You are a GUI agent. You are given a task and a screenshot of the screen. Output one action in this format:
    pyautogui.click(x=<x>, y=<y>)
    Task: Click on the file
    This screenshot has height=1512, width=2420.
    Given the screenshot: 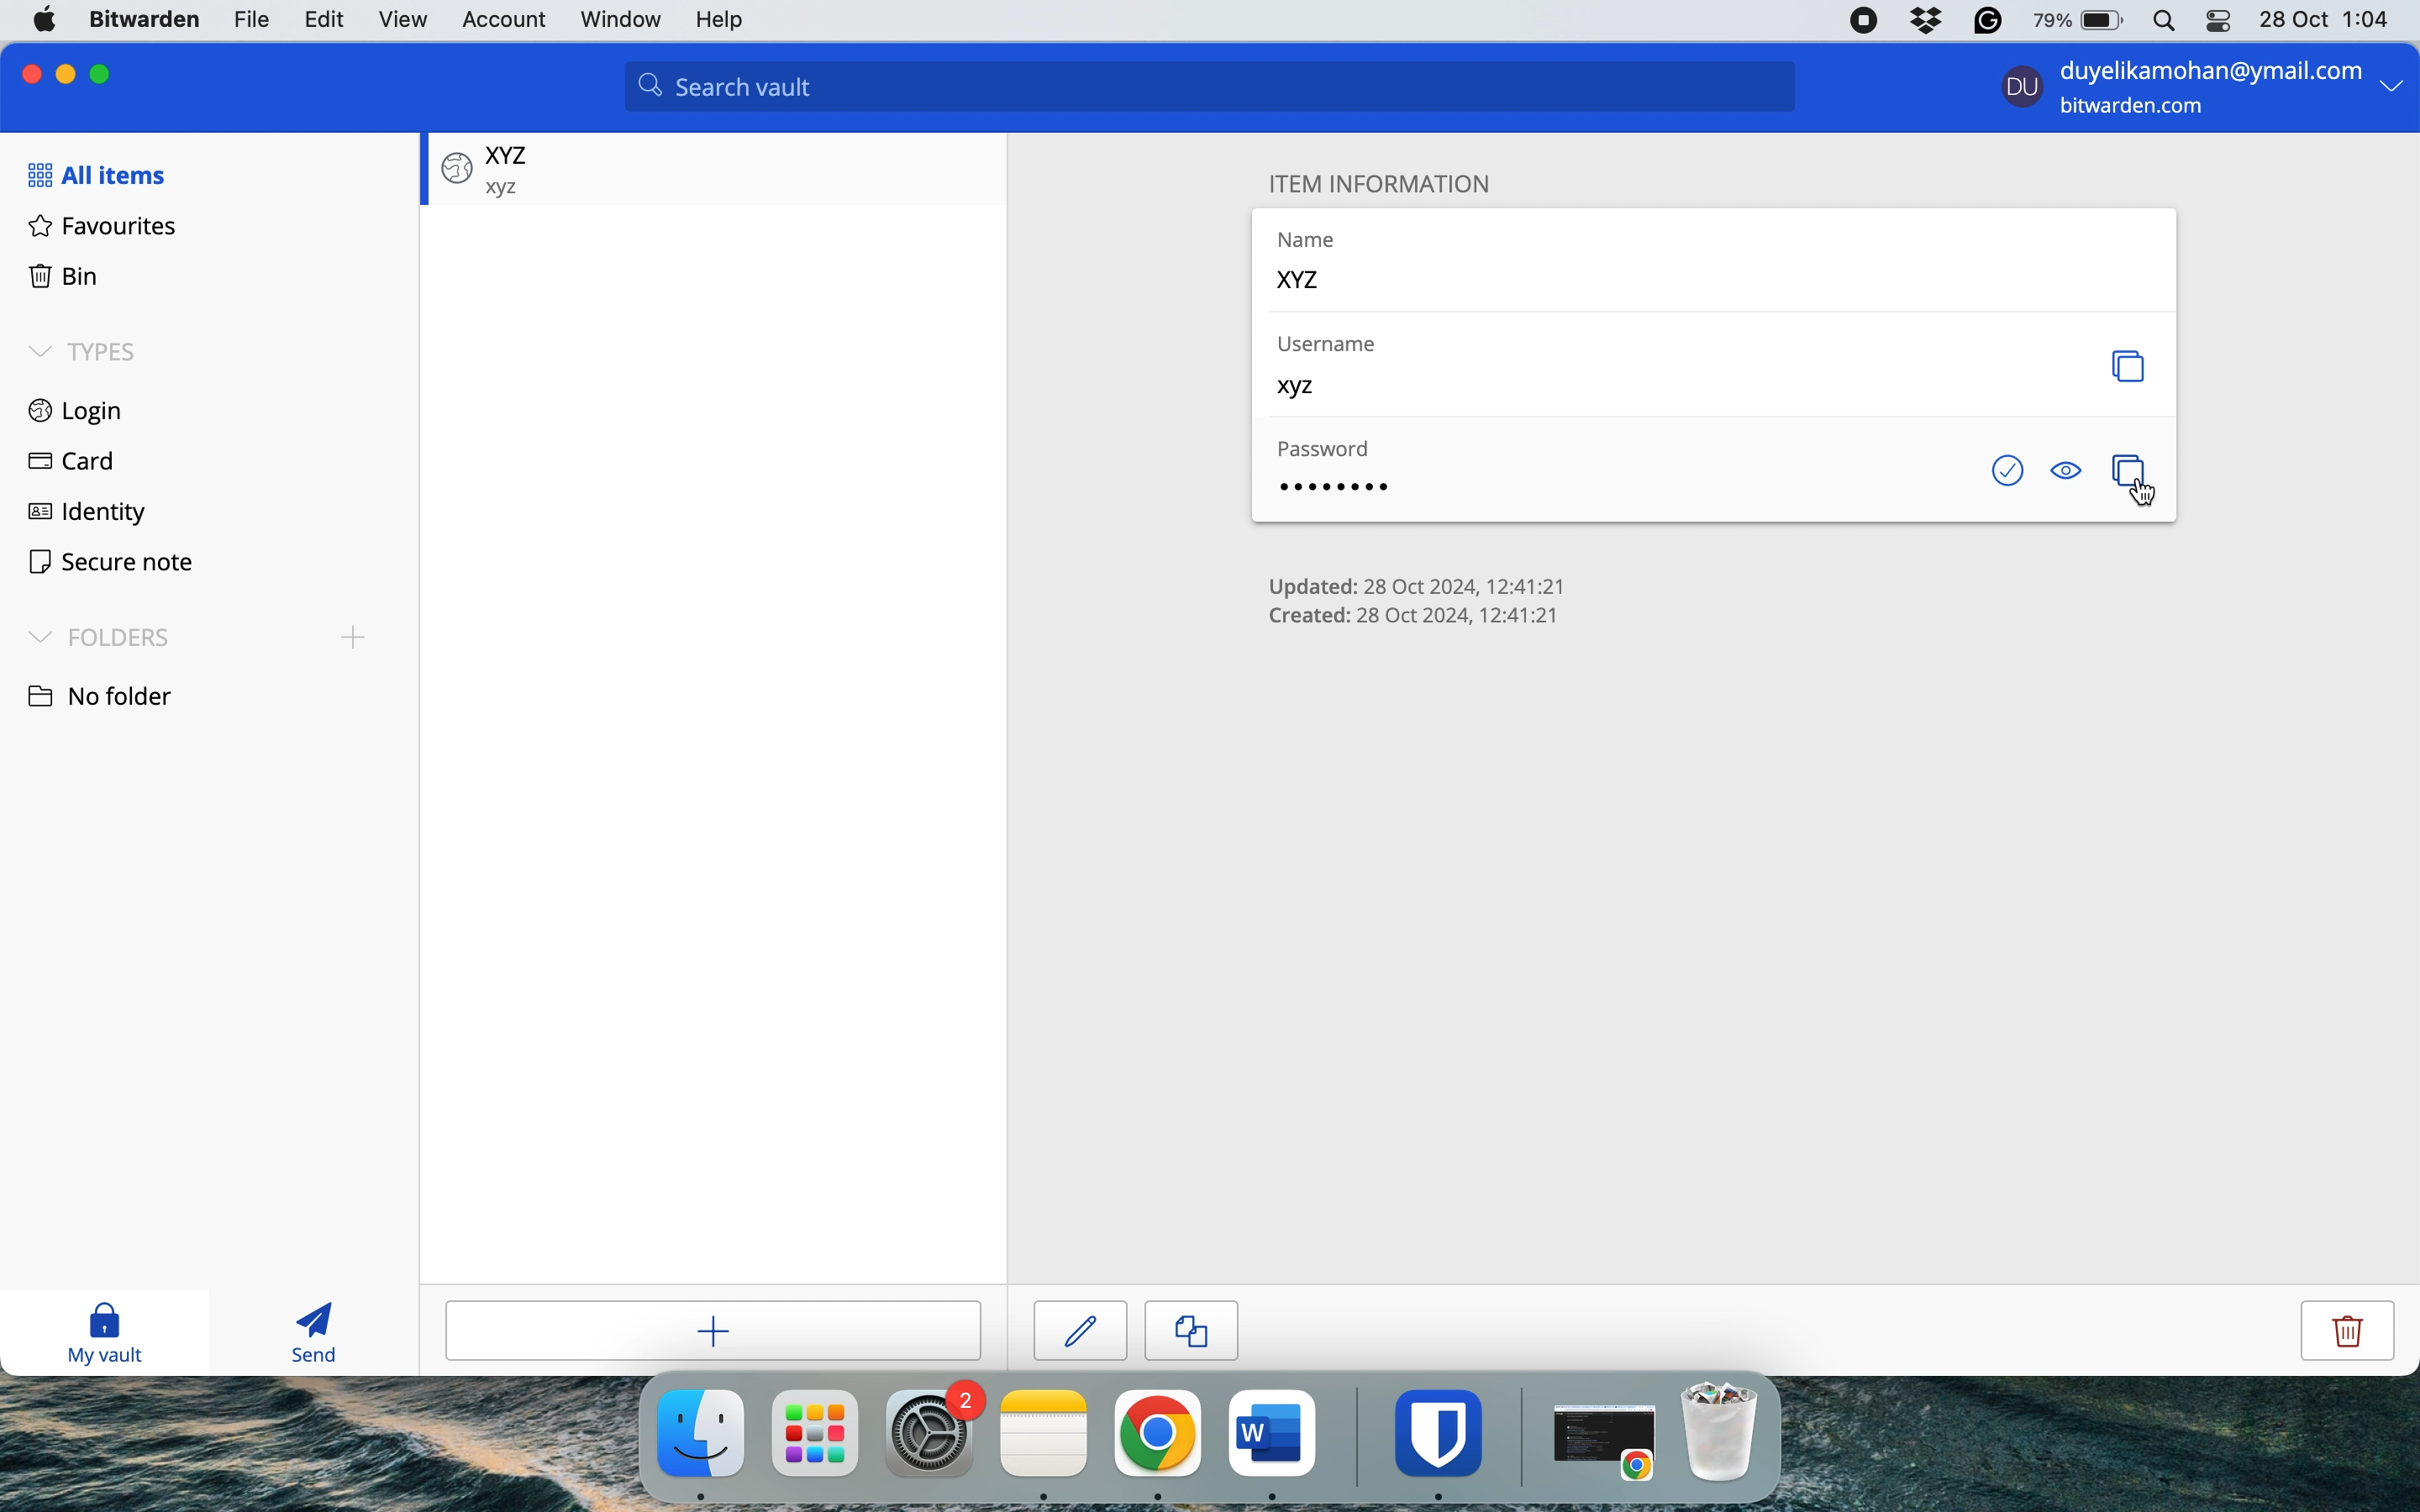 What is the action you would take?
    pyautogui.click(x=249, y=19)
    